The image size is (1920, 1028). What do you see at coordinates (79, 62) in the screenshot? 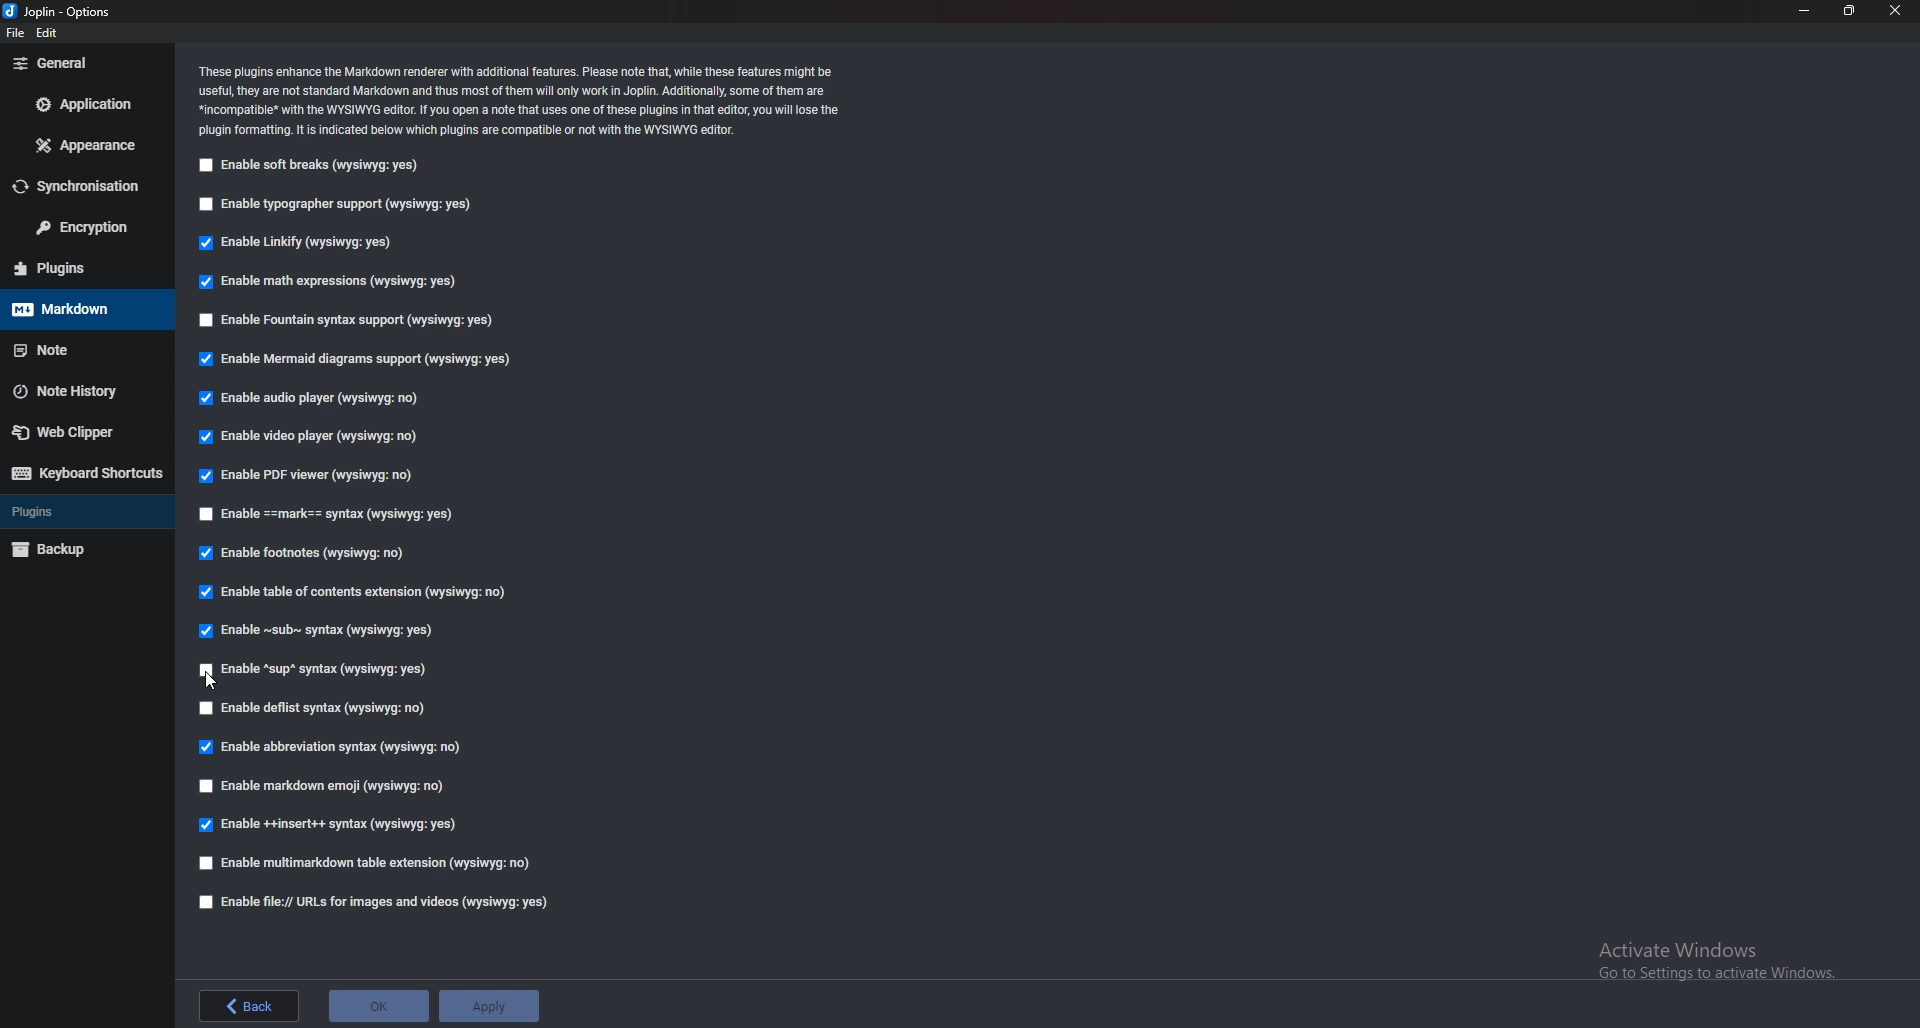
I see `General` at bounding box center [79, 62].